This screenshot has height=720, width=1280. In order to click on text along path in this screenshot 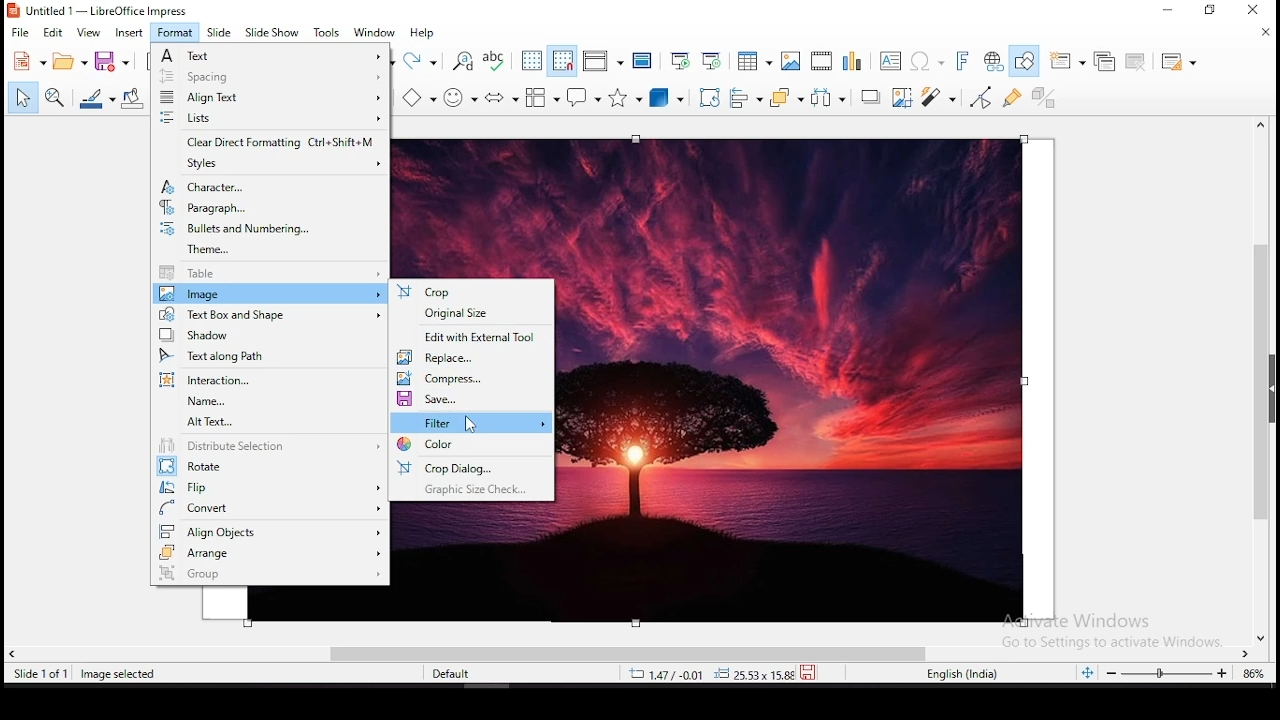, I will do `click(268, 356)`.